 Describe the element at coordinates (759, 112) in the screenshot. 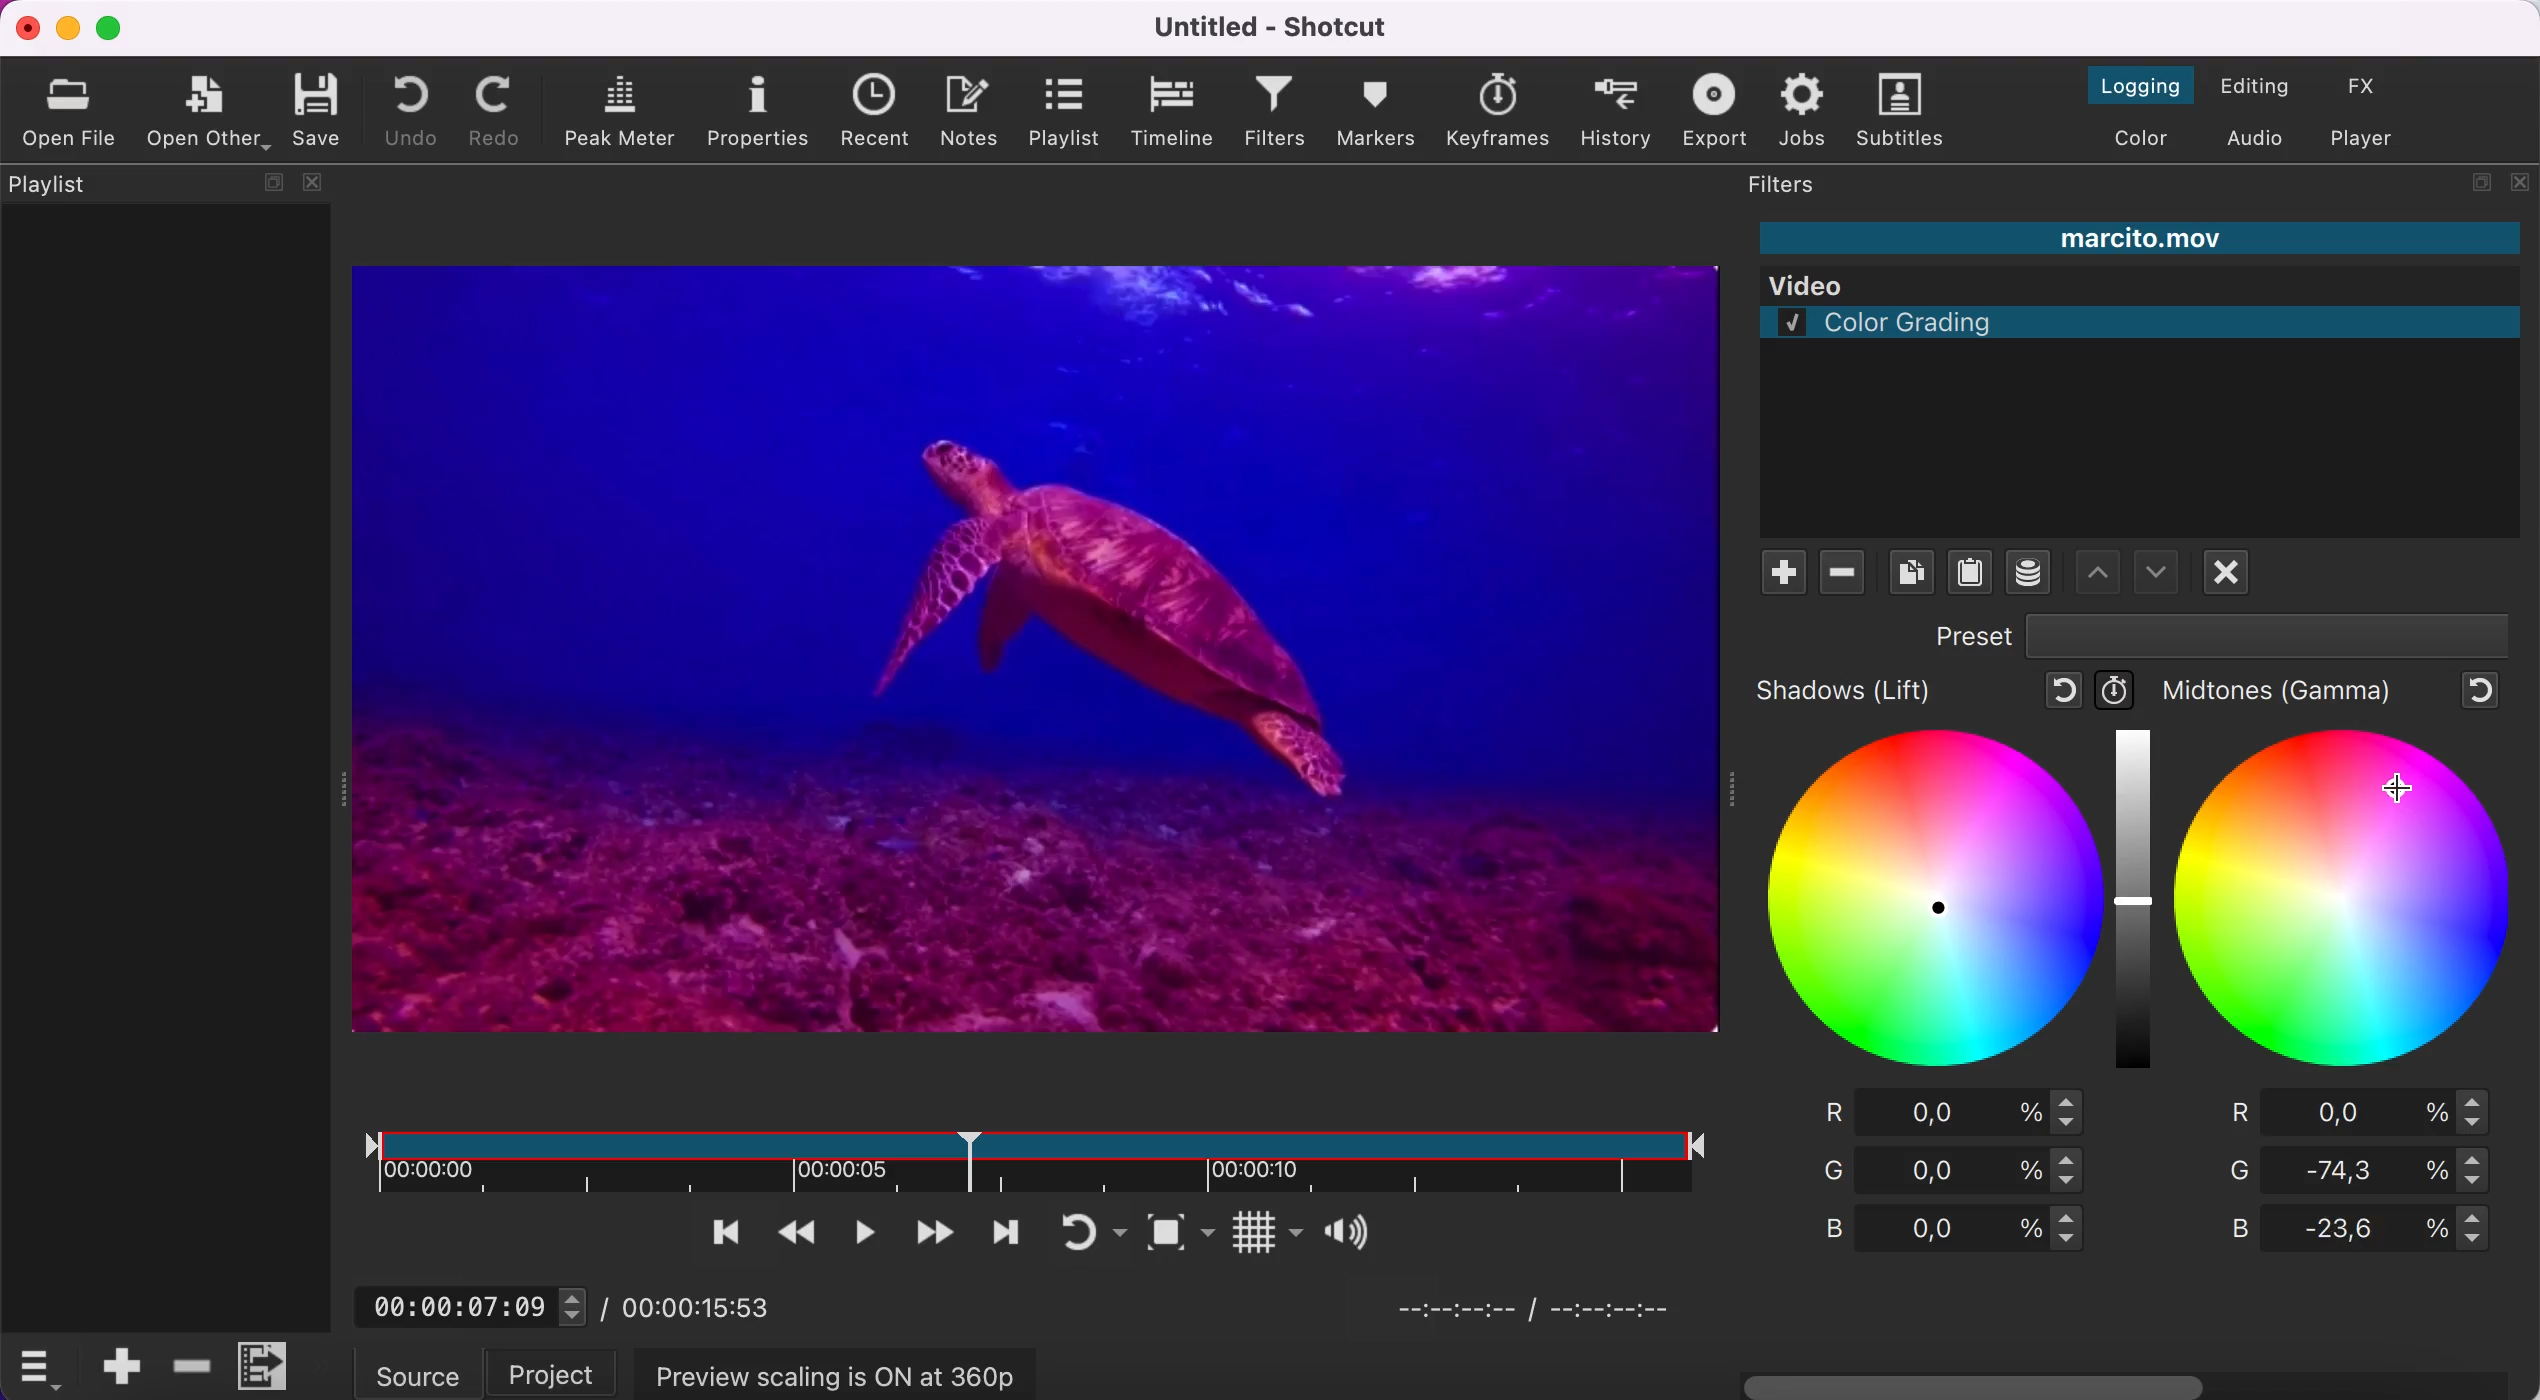

I see `properties` at that location.